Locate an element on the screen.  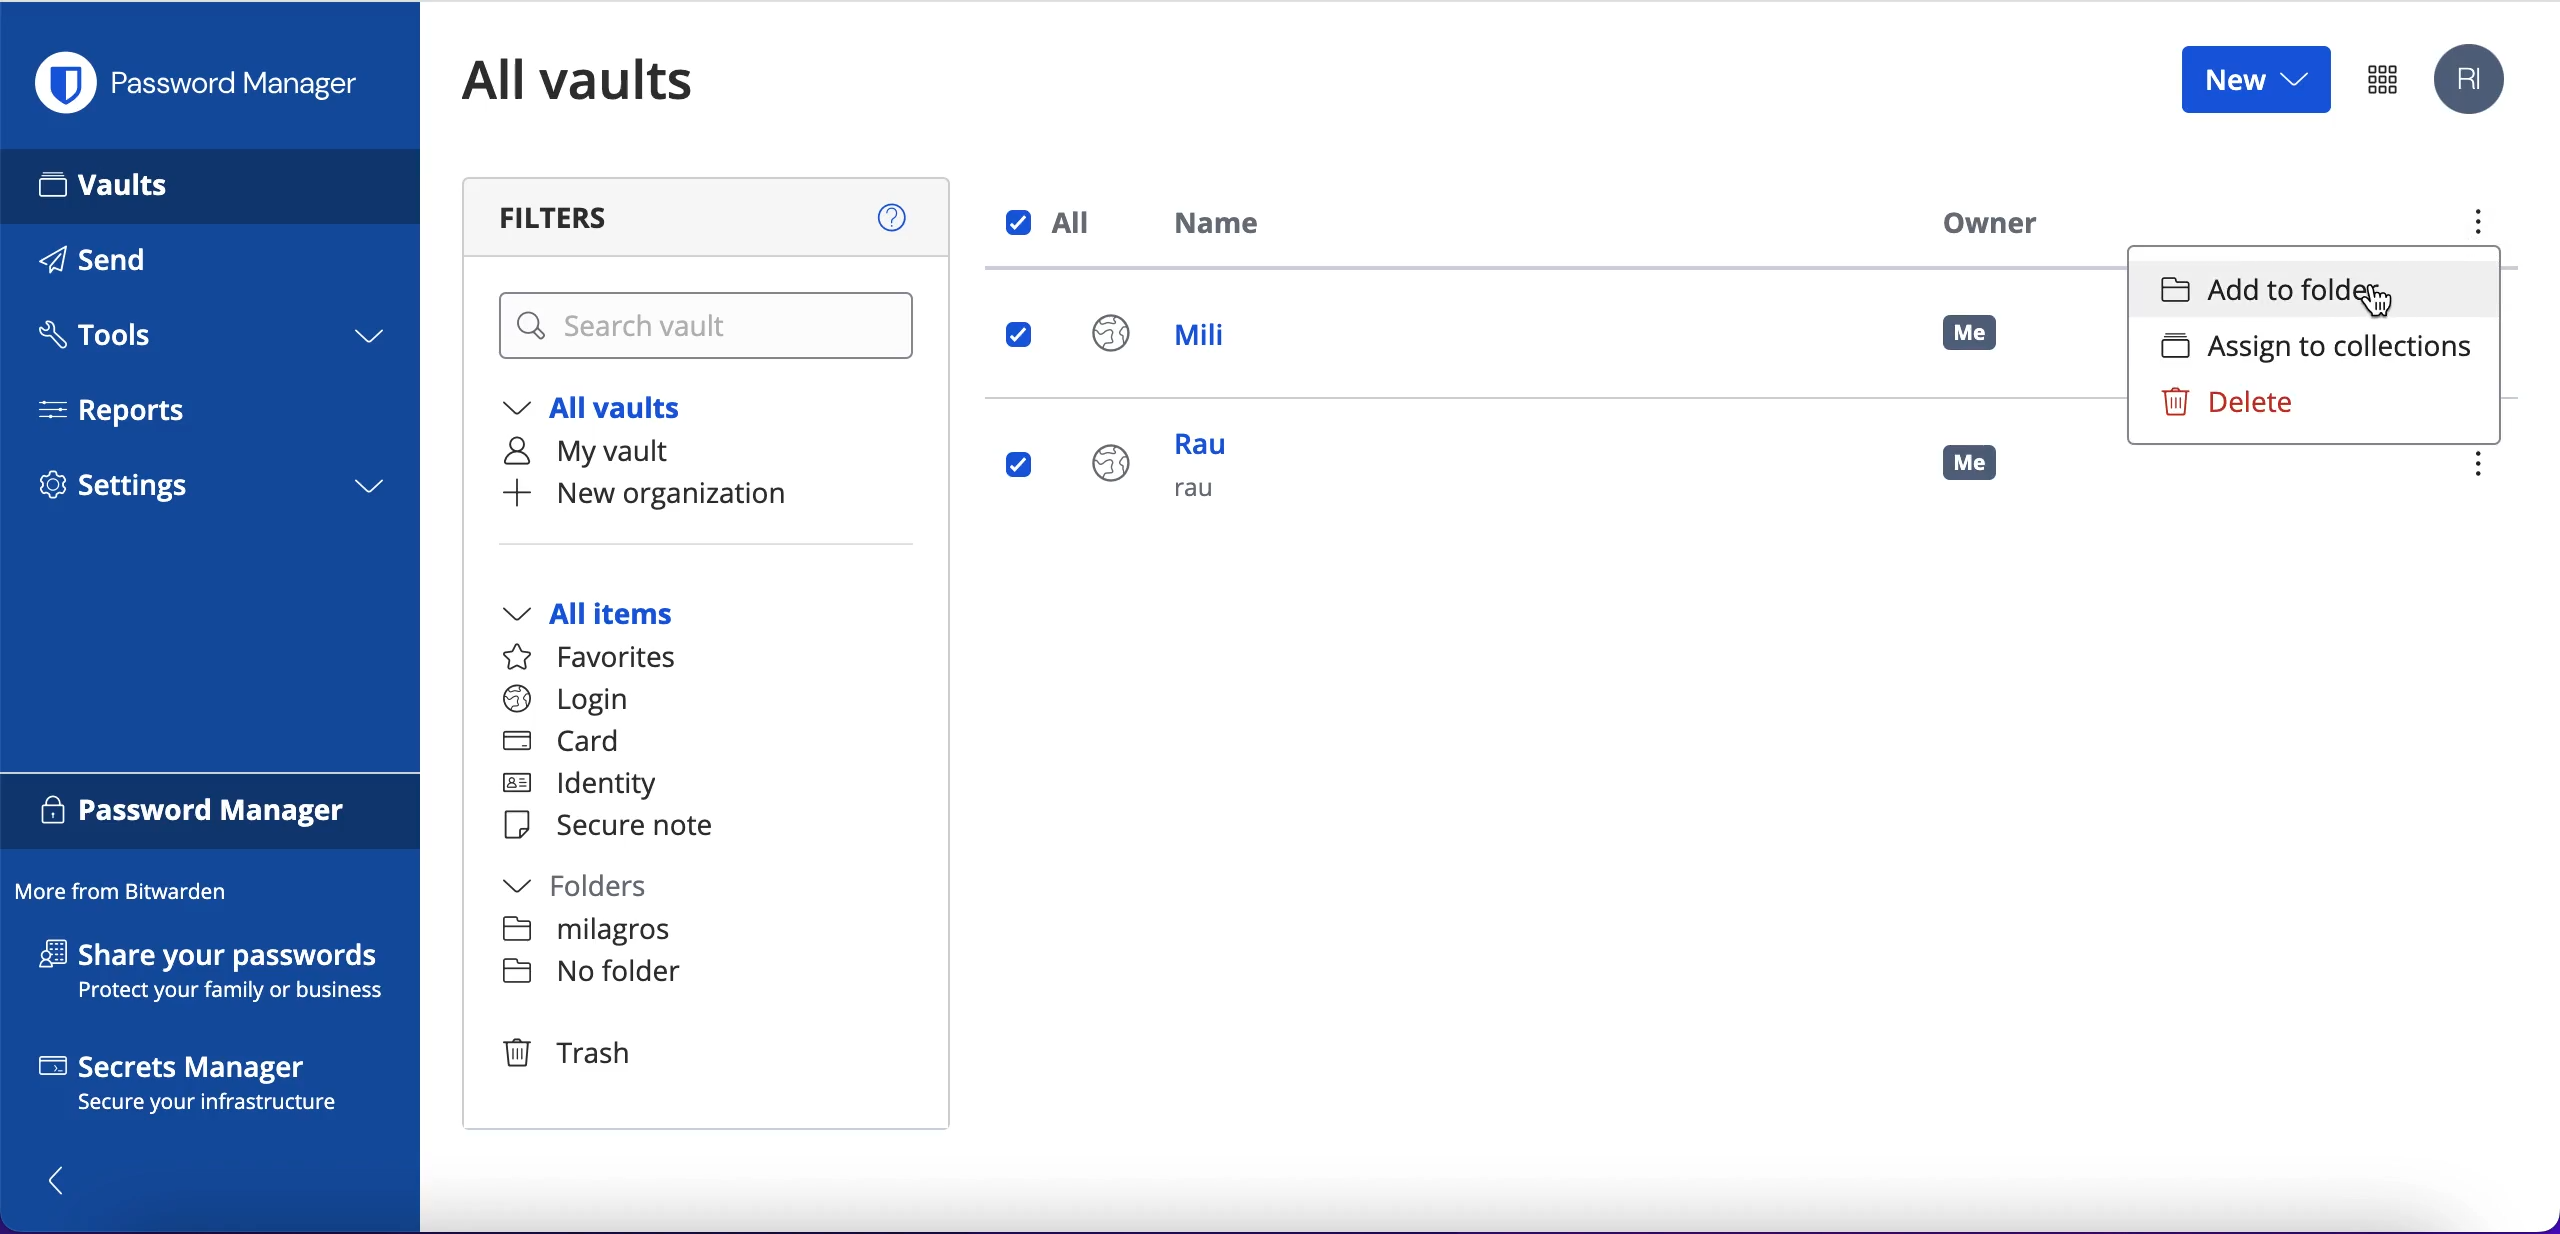
no folder is located at coordinates (591, 975).